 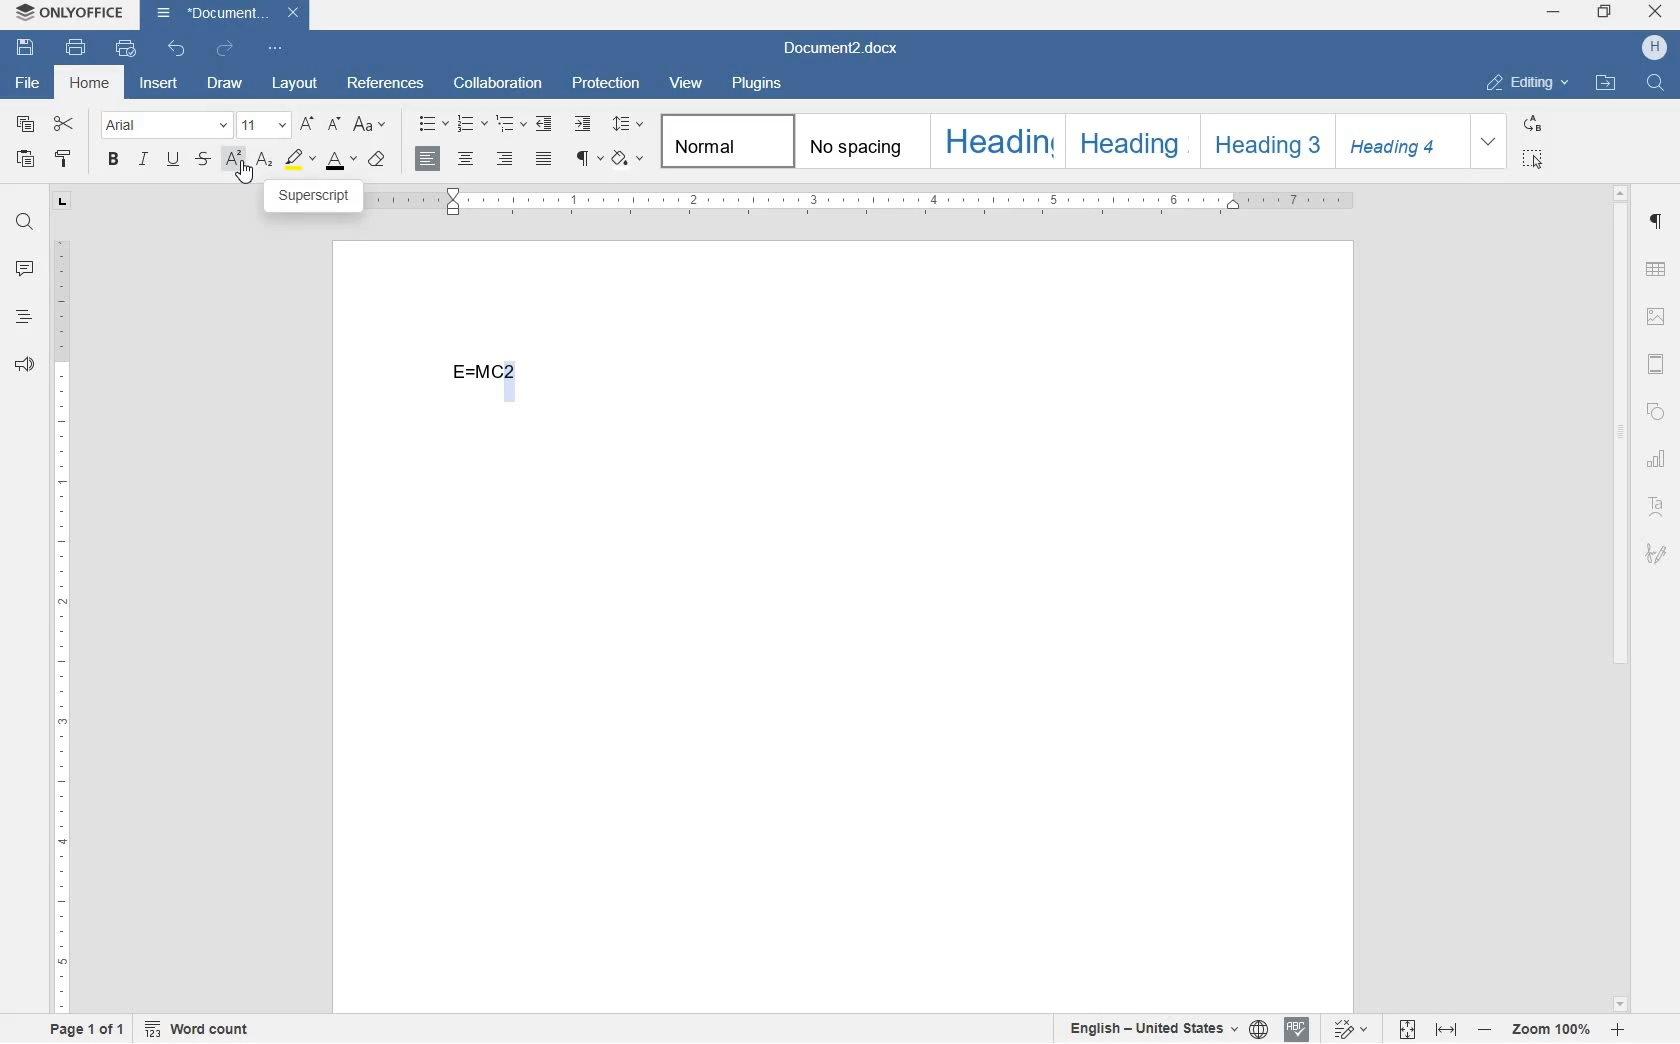 What do you see at coordinates (64, 160) in the screenshot?
I see `copy style` at bounding box center [64, 160].